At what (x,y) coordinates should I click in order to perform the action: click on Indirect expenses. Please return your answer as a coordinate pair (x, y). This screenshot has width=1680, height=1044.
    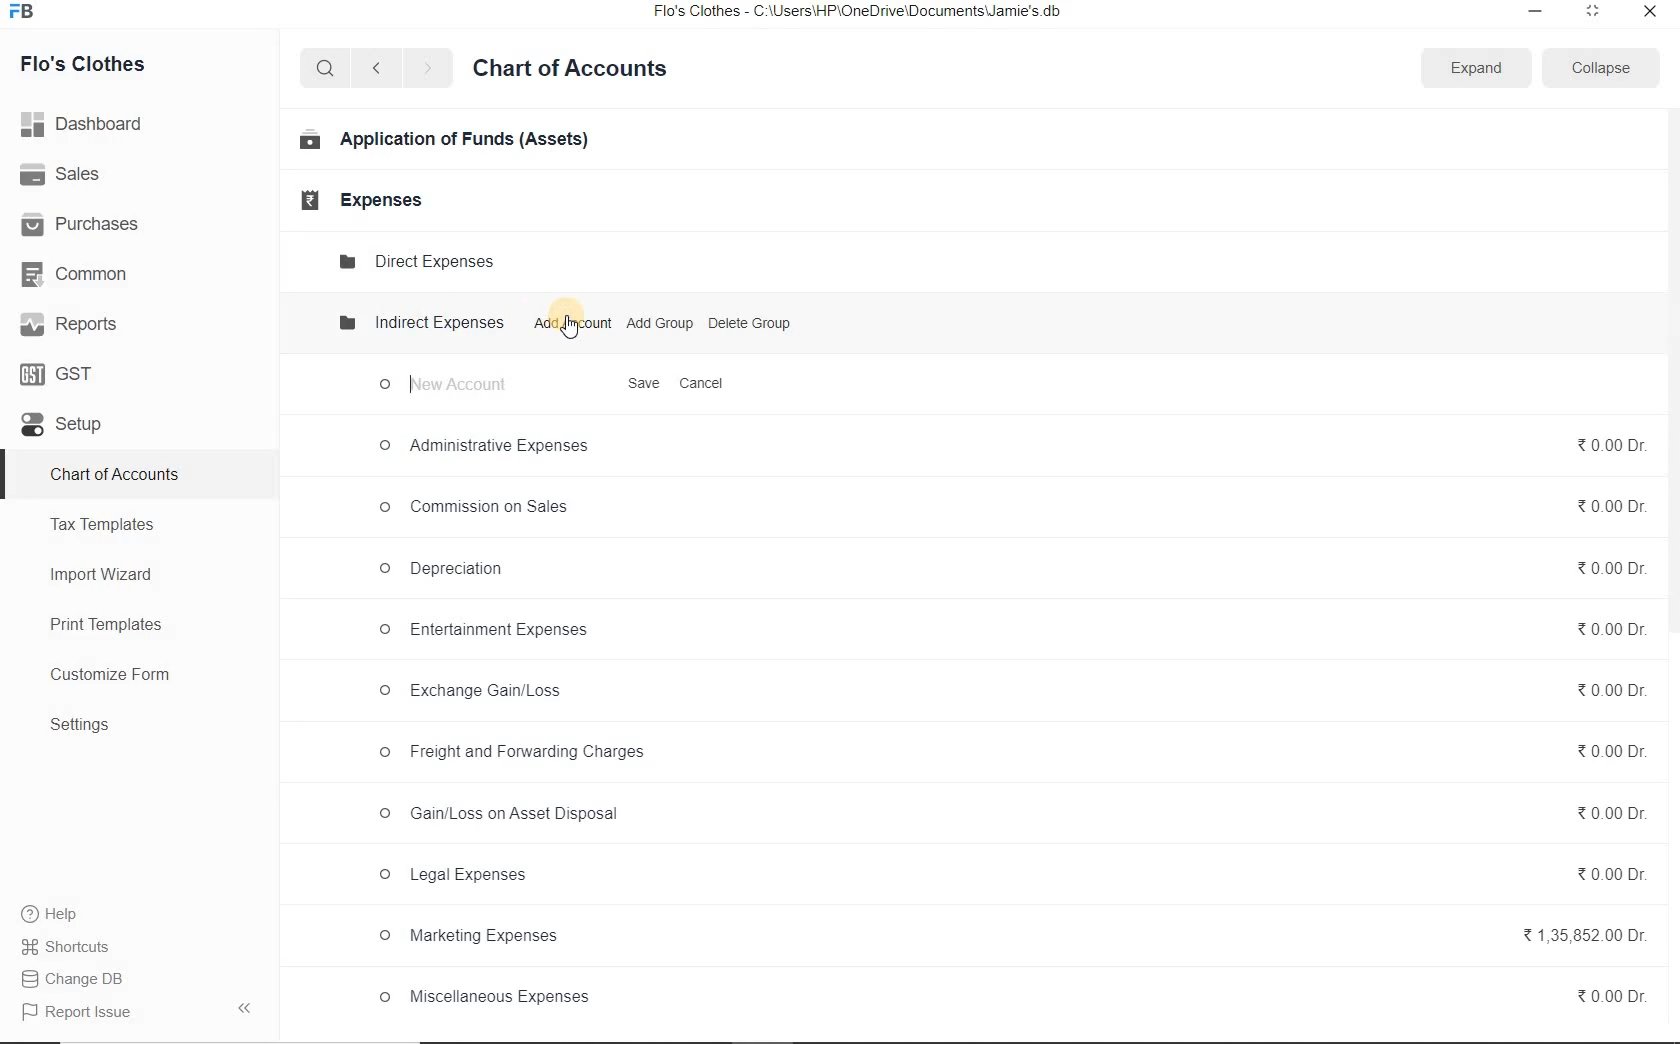
    Looking at the image, I should click on (419, 325).